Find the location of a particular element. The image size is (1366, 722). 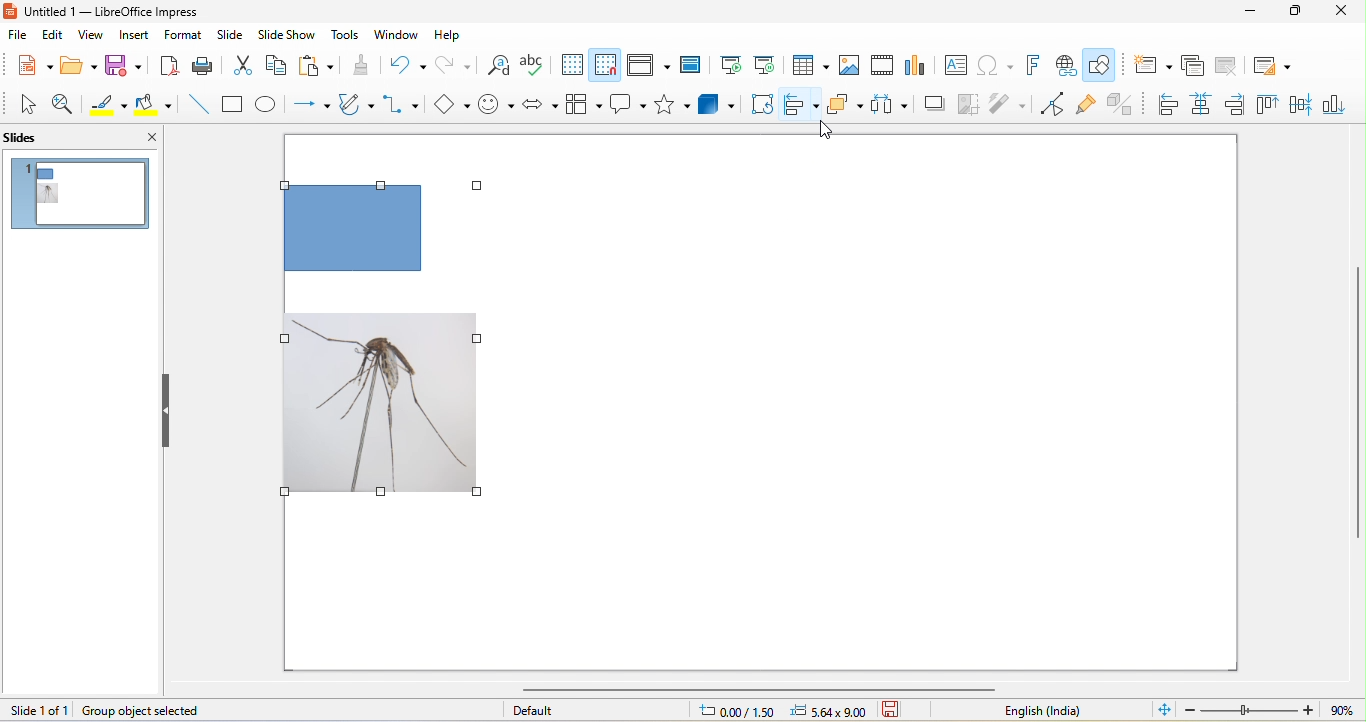

gluepoint function is located at coordinates (1088, 105).